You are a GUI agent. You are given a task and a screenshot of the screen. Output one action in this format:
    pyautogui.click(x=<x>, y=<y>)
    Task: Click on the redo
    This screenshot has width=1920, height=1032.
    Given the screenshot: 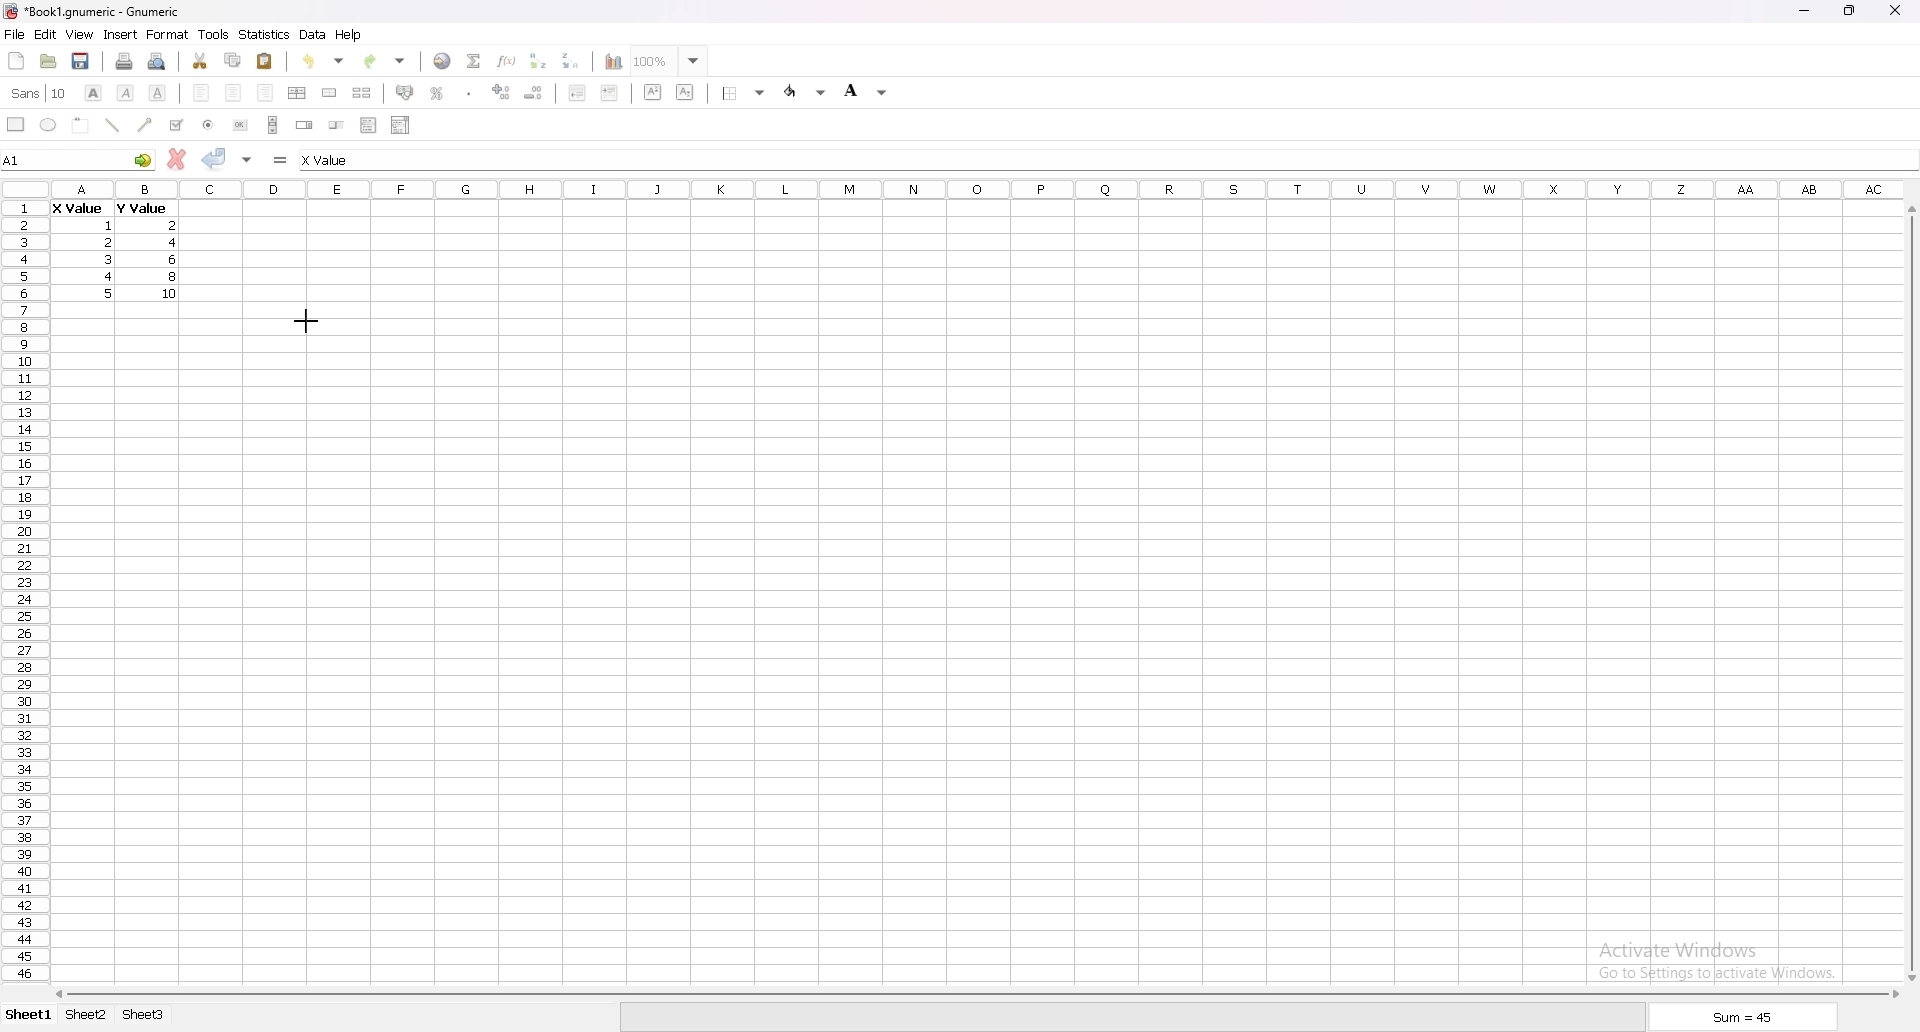 What is the action you would take?
    pyautogui.click(x=387, y=61)
    